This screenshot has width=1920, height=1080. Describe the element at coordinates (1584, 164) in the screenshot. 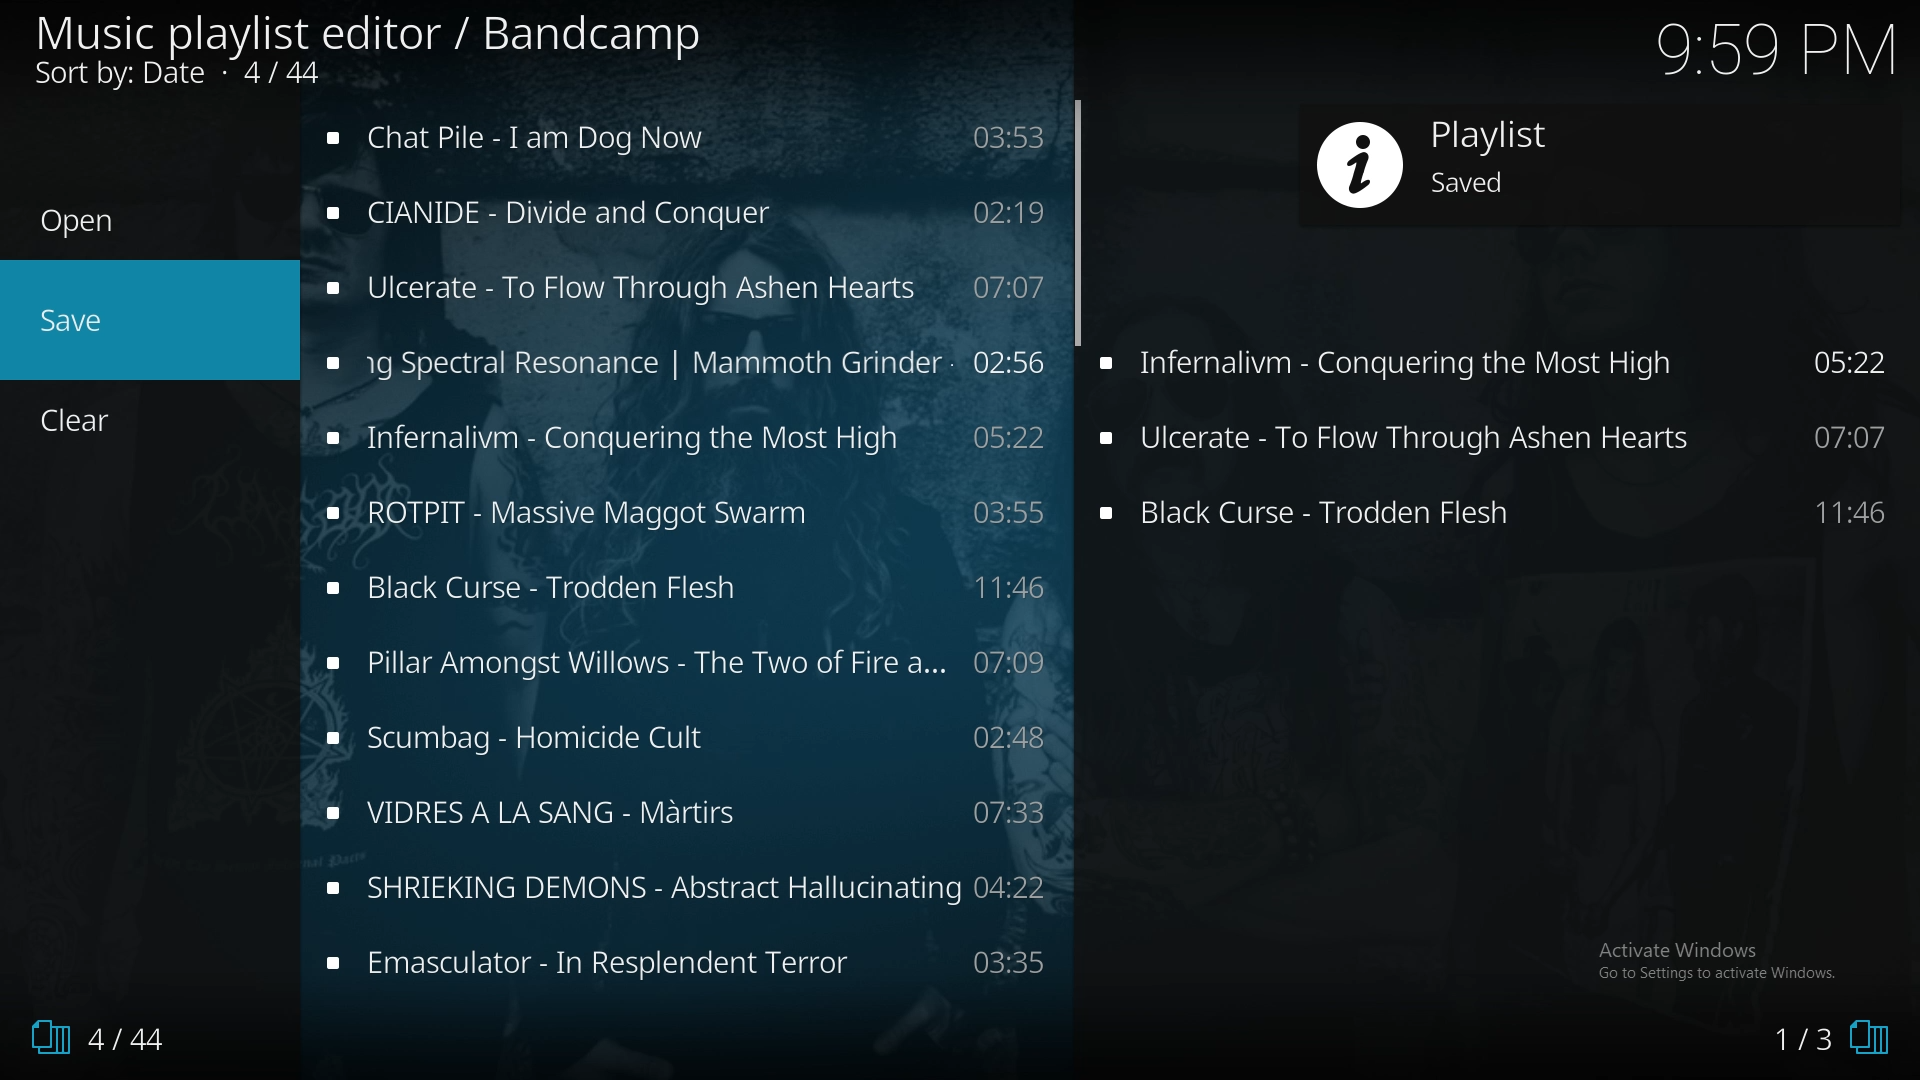

I see `playlist saved` at that location.